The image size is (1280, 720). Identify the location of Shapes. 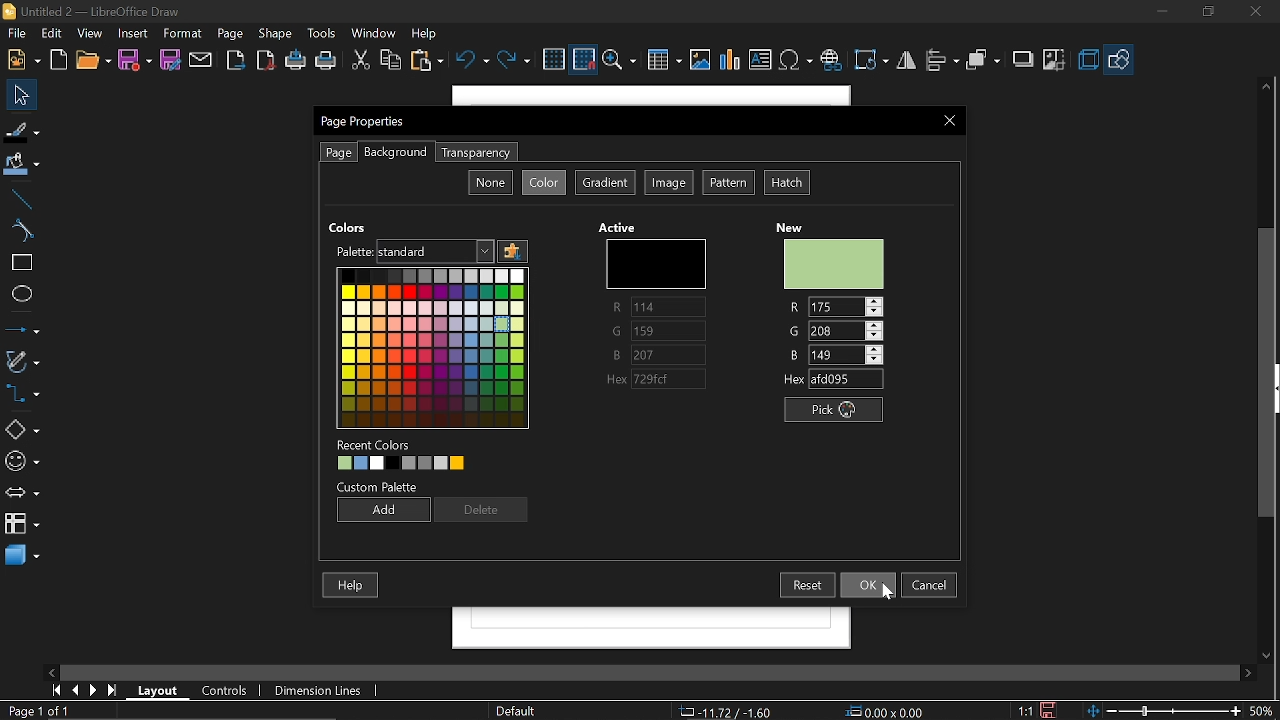
(22, 428).